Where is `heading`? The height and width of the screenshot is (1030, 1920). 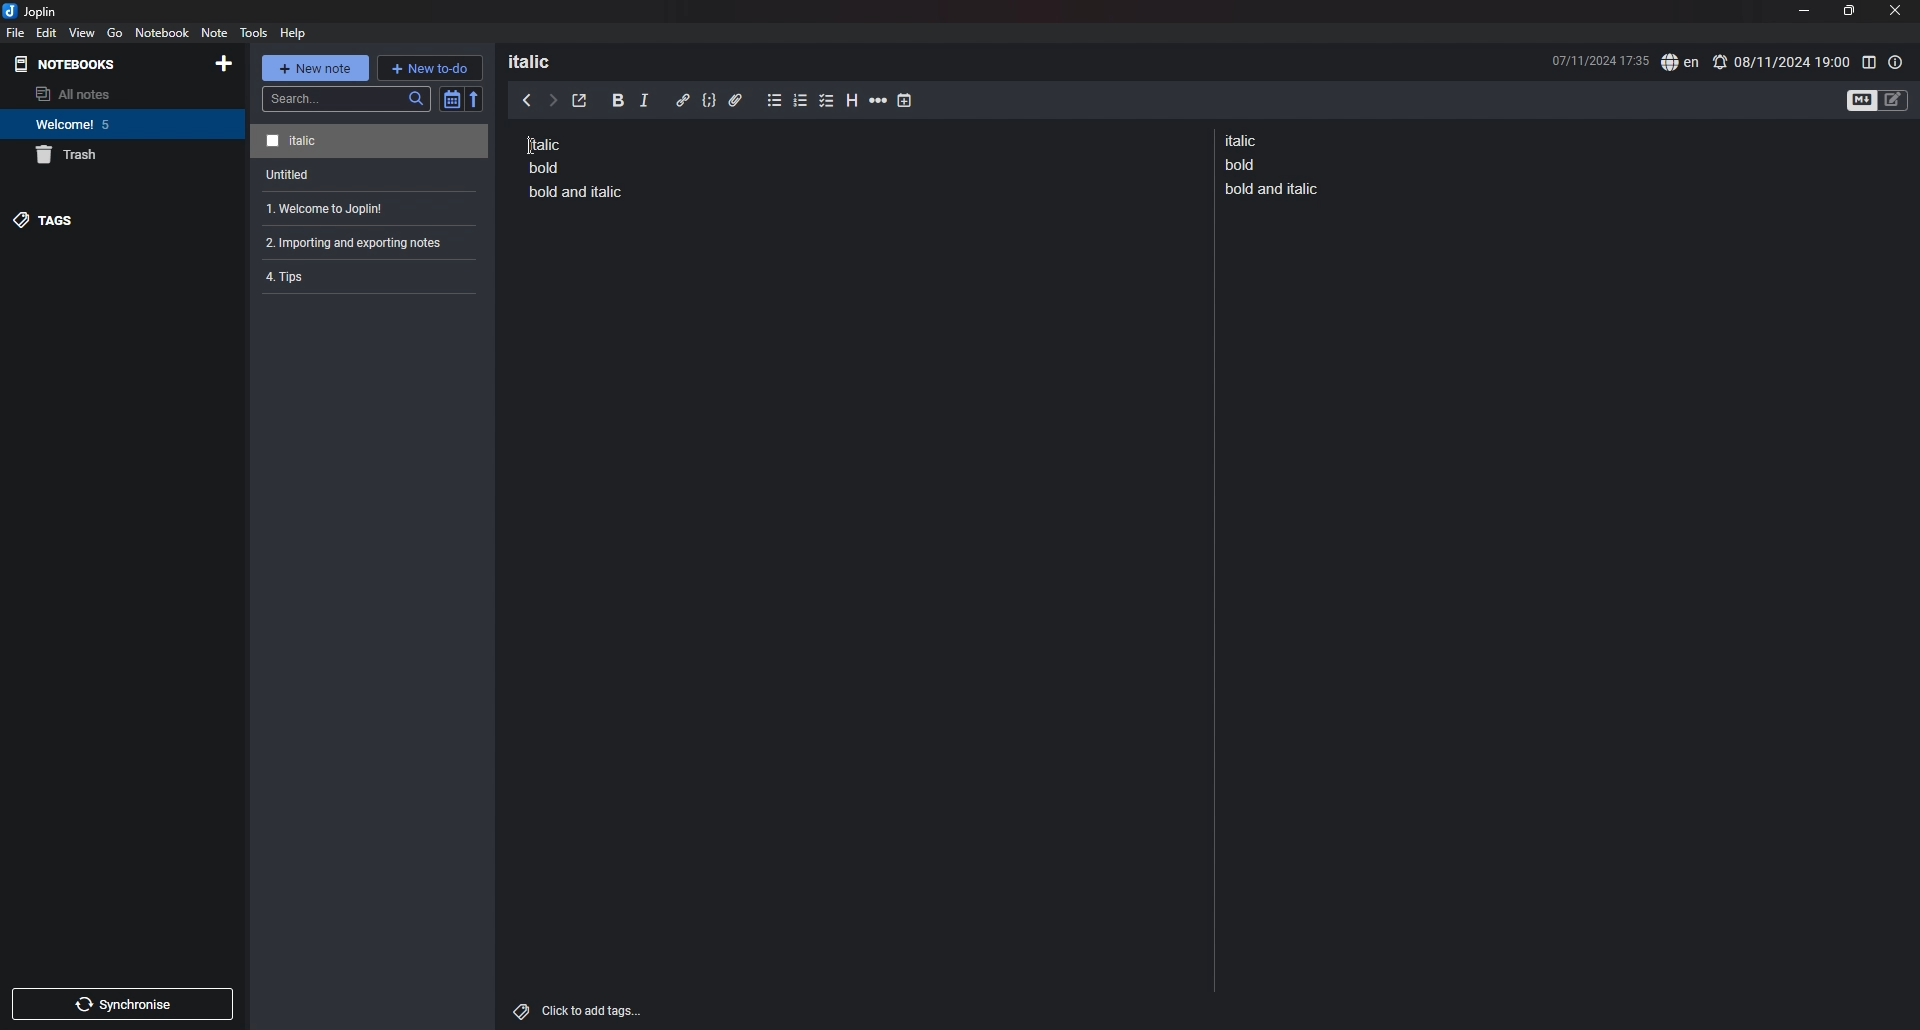
heading is located at coordinates (854, 101).